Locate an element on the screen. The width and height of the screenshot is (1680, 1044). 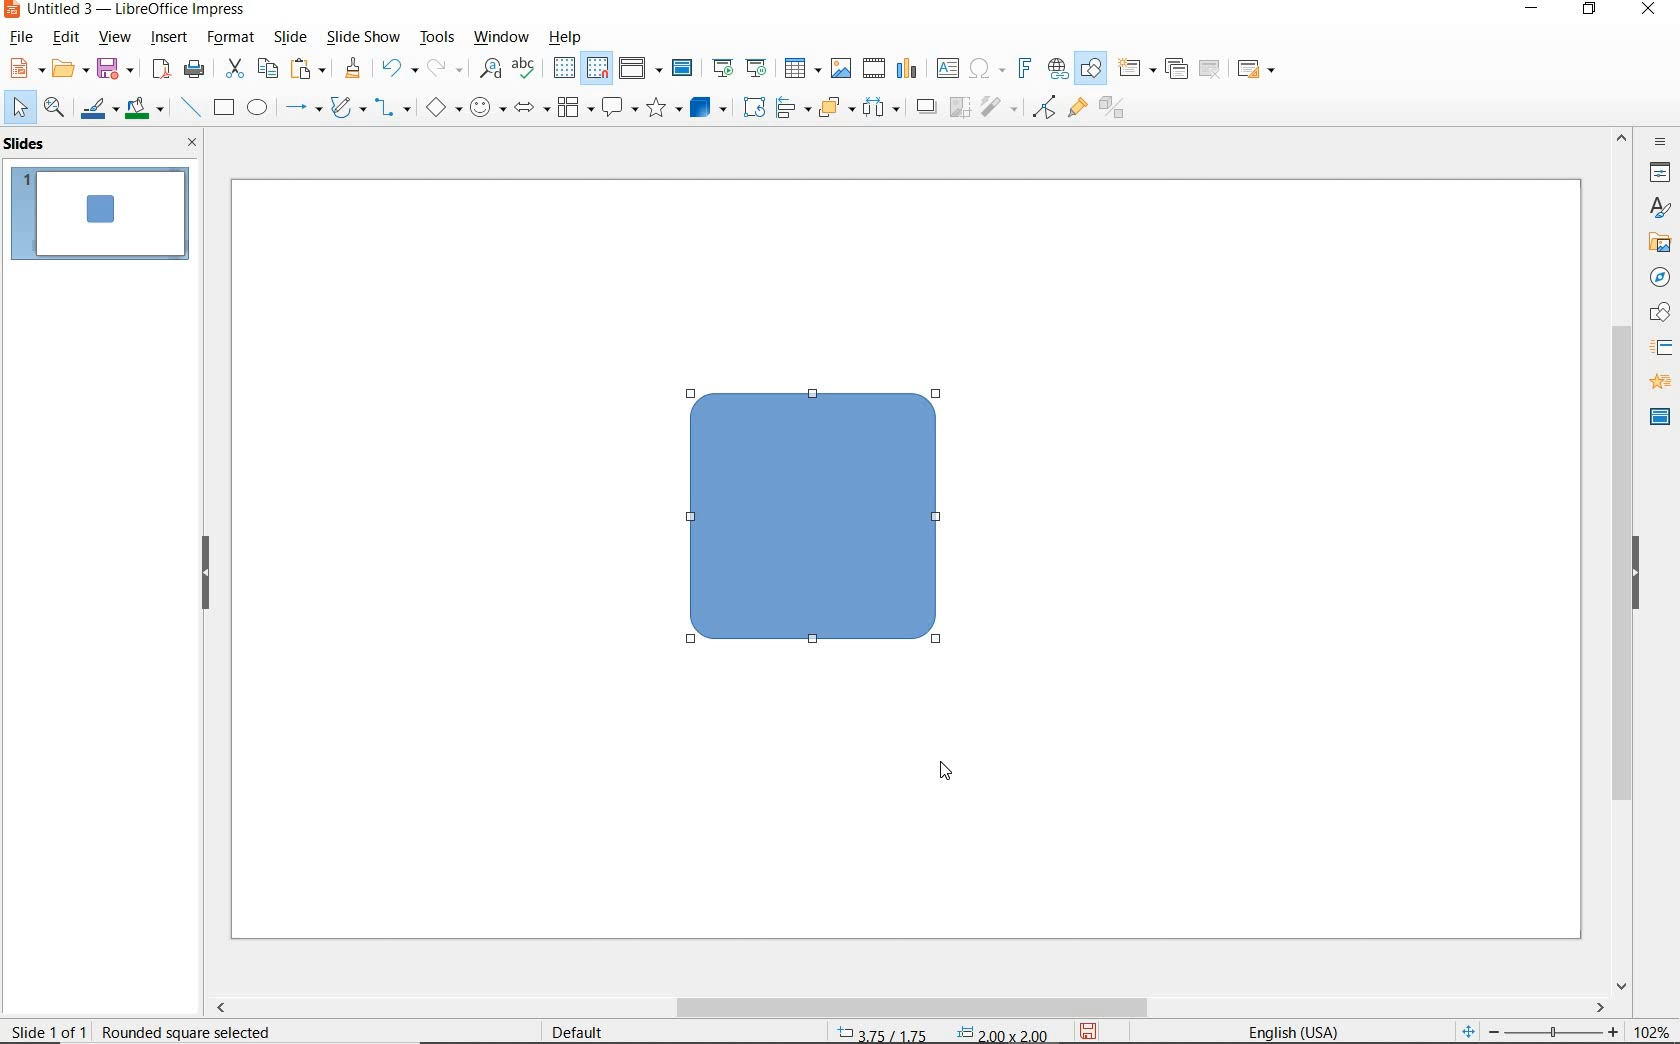
display grid is located at coordinates (564, 69).